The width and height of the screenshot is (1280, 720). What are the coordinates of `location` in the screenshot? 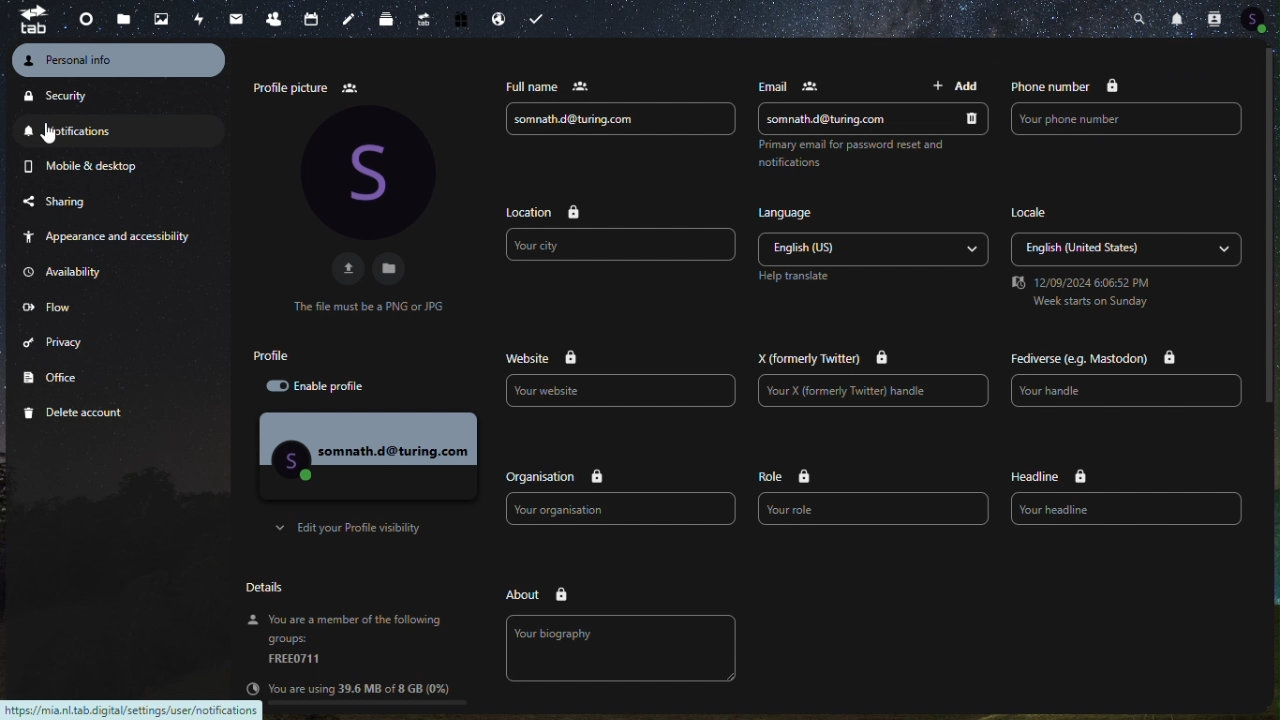 It's located at (538, 212).